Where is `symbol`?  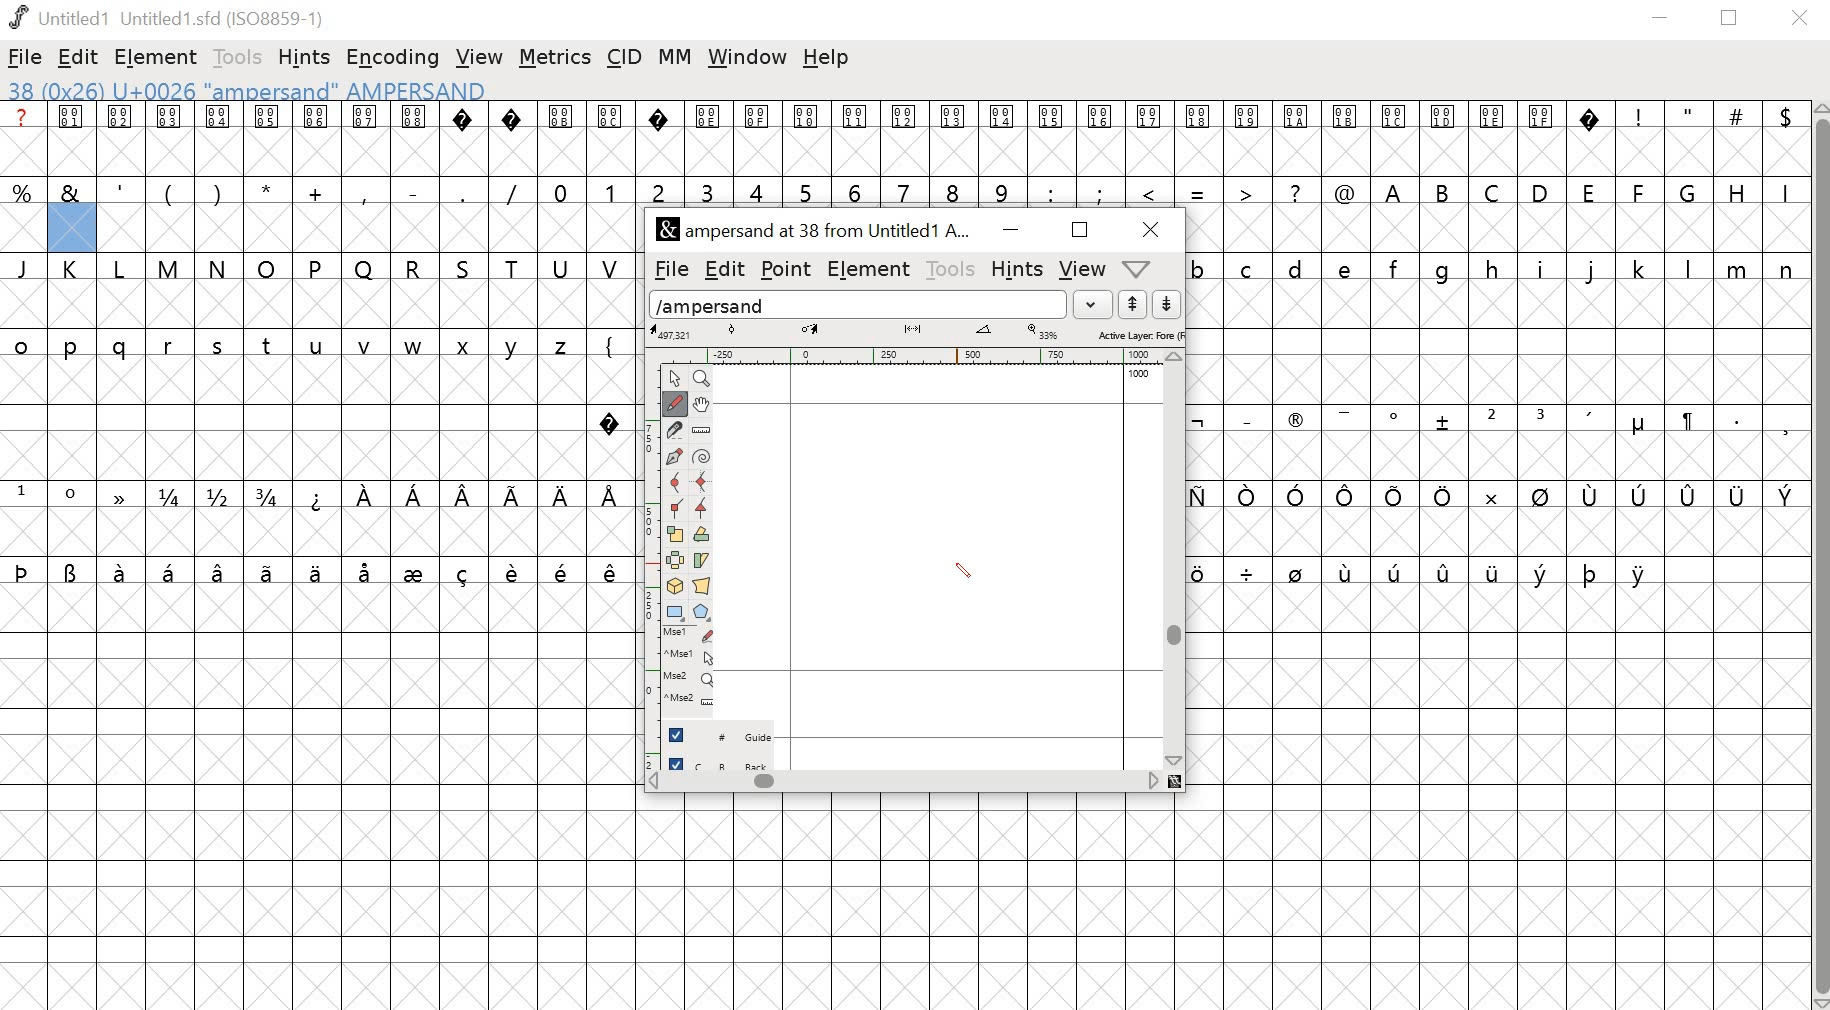 symbol is located at coordinates (1493, 571).